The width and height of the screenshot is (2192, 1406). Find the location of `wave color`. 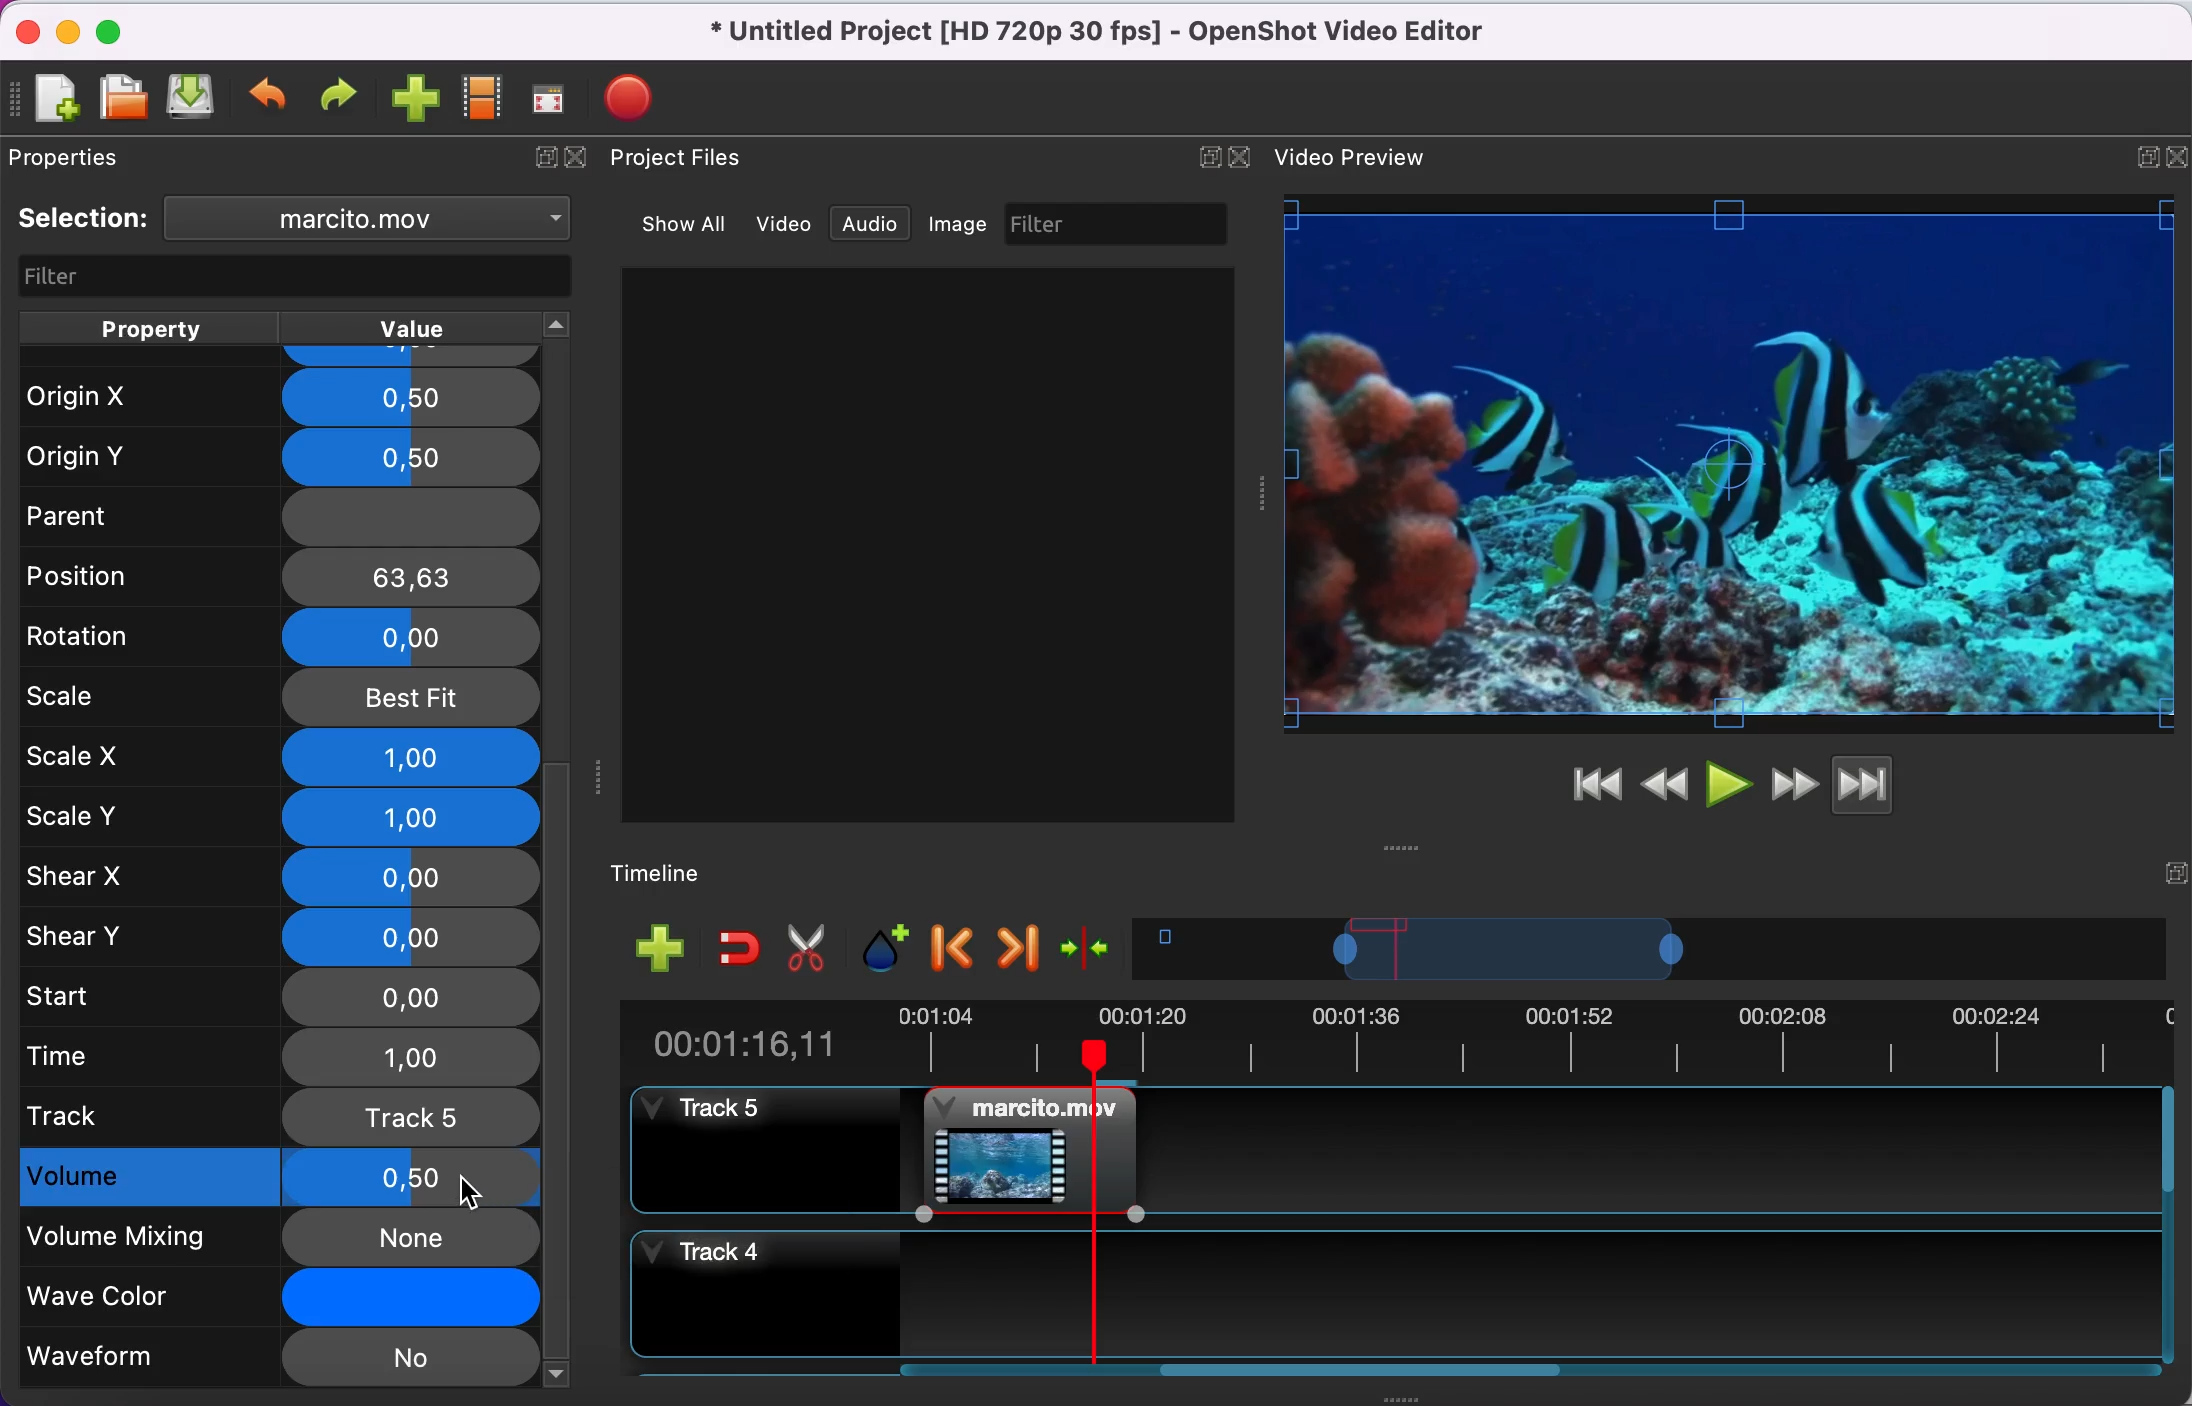

wave color is located at coordinates (273, 1297).